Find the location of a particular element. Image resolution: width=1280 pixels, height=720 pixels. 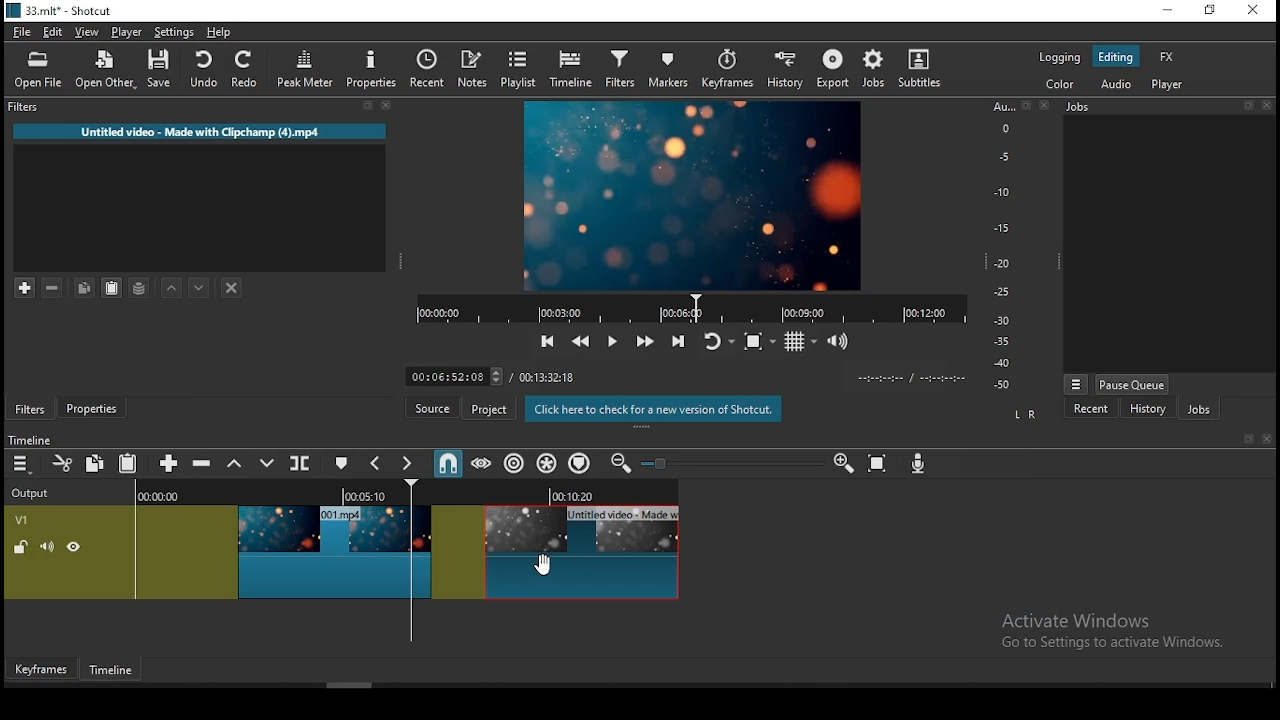

logging is located at coordinates (1055, 56).